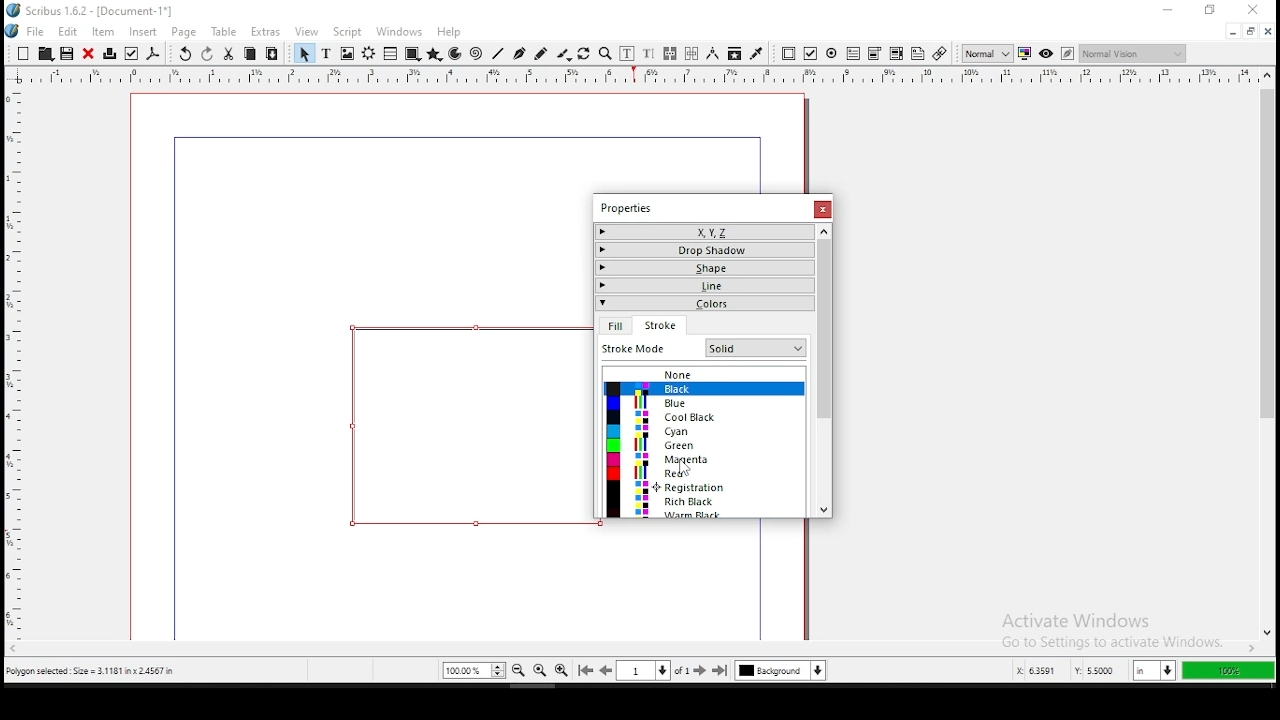  What do you see at coordinates (1268, 32) in the screenshot?
I see `close` at bounding box center [1268, 32].